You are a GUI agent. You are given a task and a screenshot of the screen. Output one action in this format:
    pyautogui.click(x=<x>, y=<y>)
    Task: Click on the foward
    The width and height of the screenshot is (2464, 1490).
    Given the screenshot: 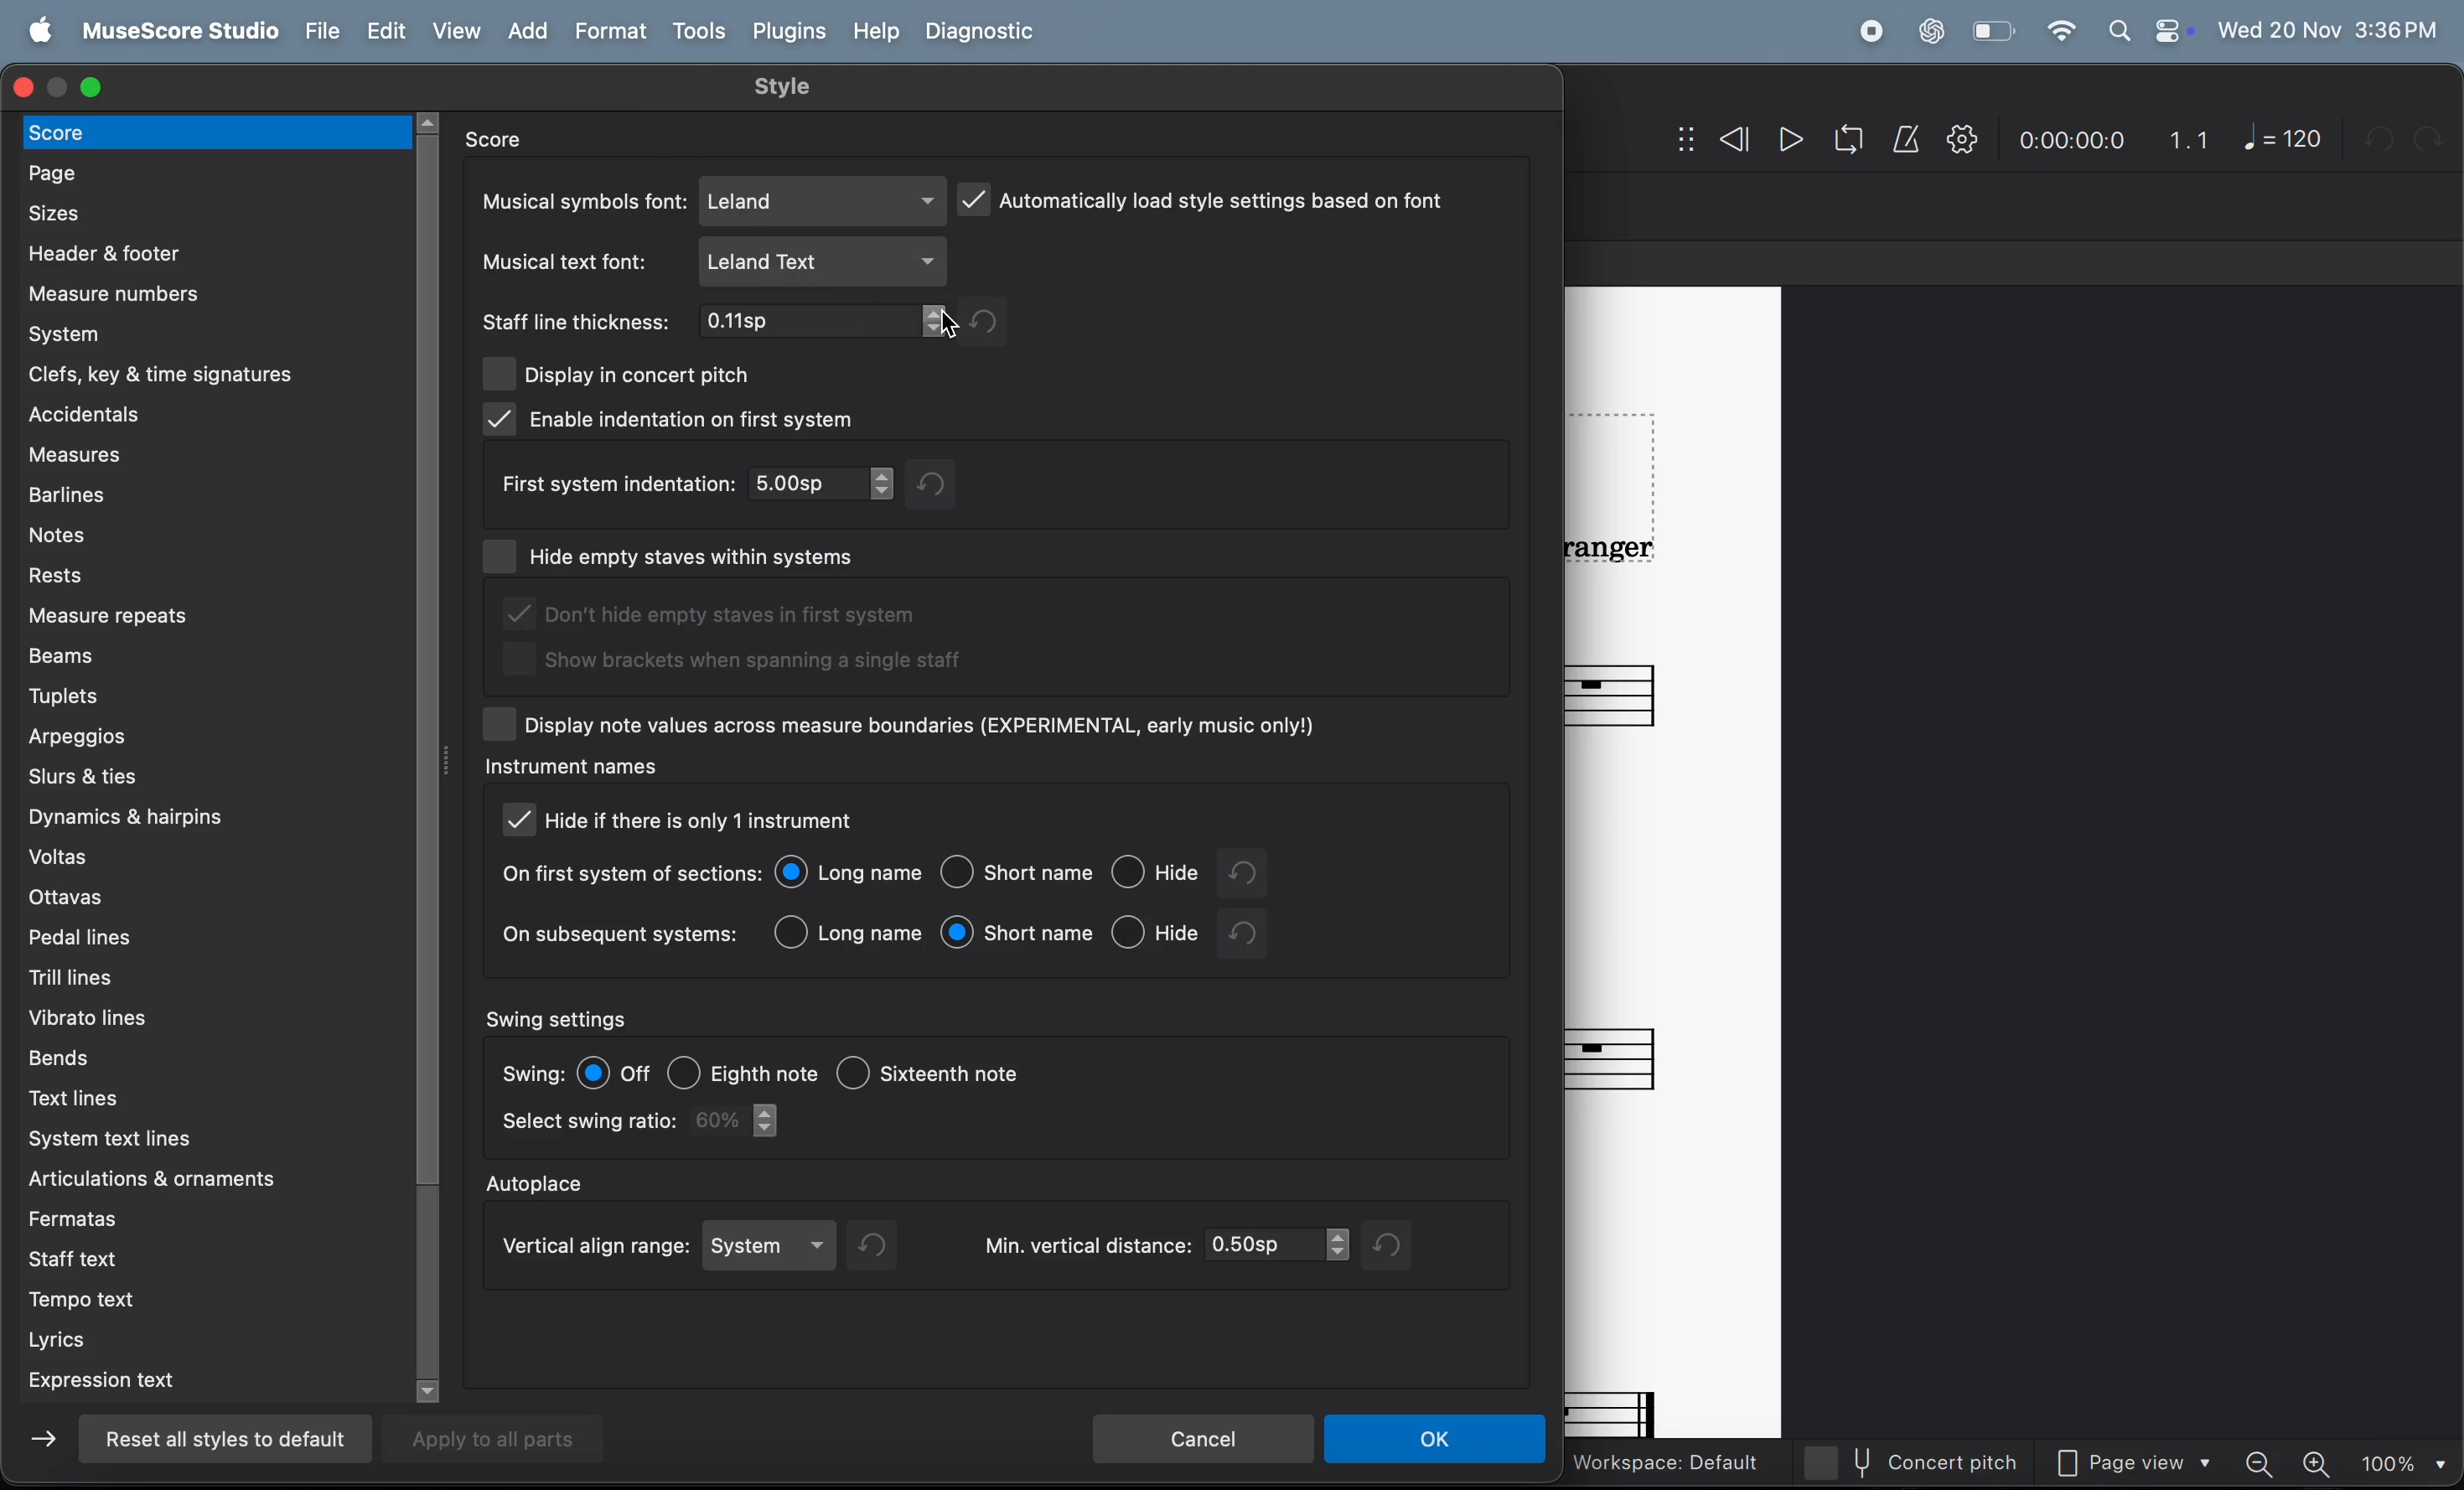 What is the action you would take?
    pyautogui.click(x=47, y=1445)
    